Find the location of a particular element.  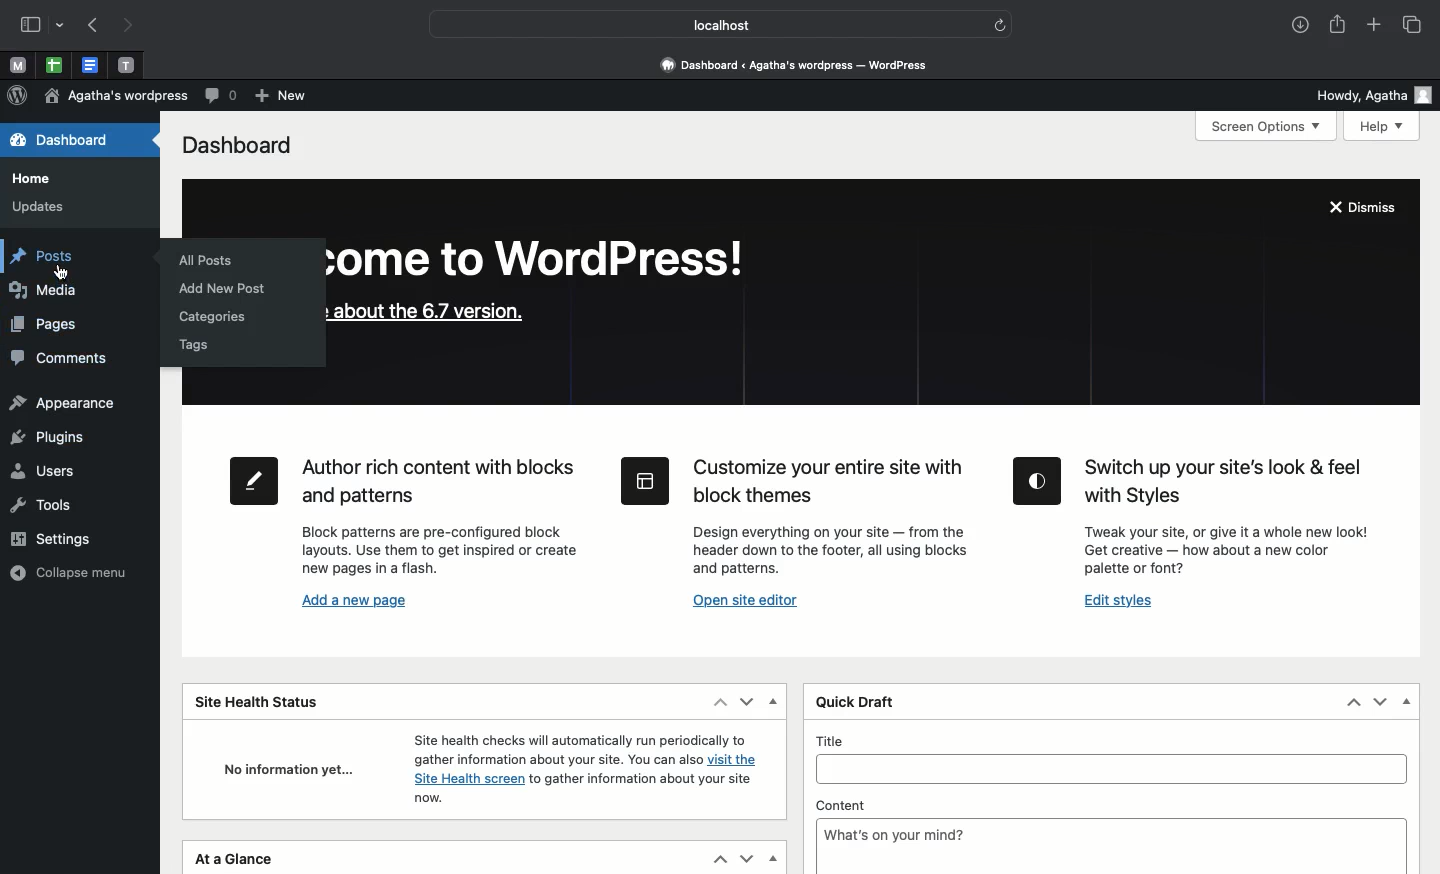

Open site editor is located at coordinates (752, 603).